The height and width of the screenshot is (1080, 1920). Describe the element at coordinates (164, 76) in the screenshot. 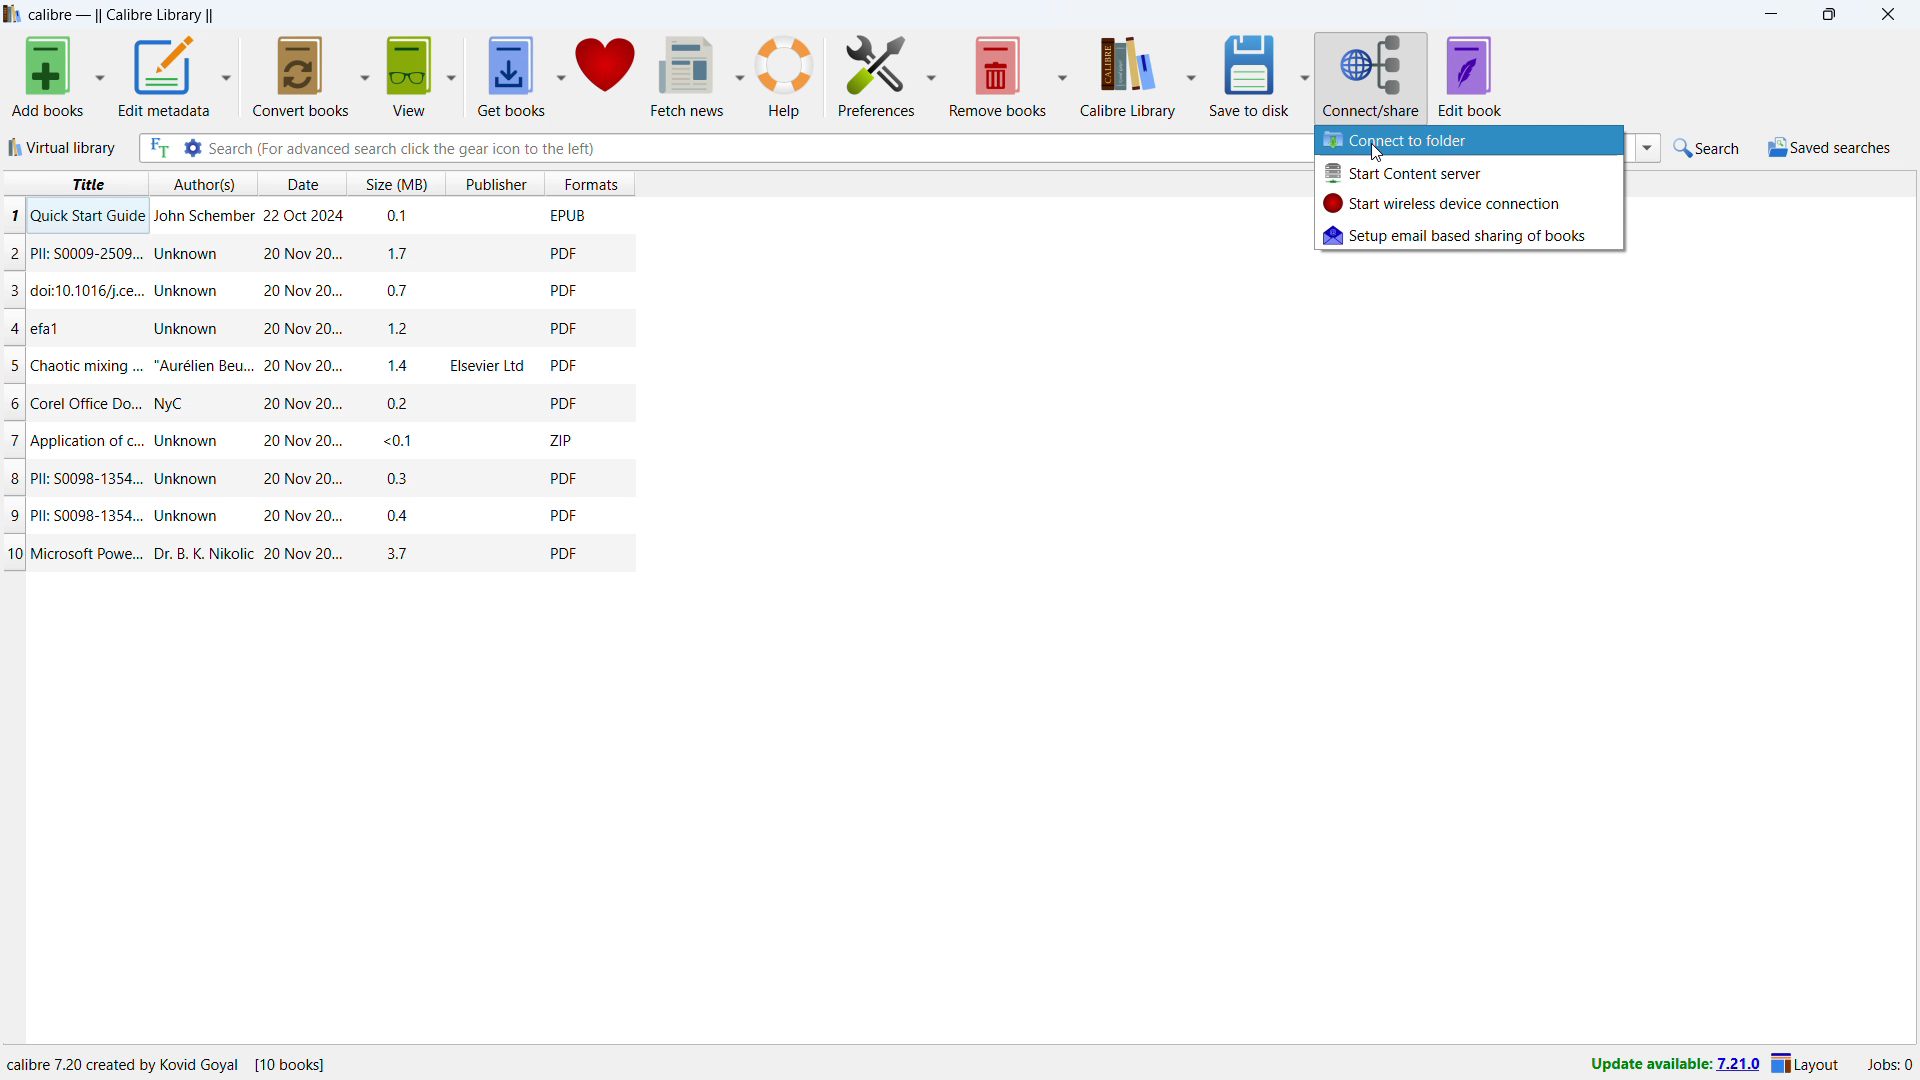

I see `edit metadata` at that location.